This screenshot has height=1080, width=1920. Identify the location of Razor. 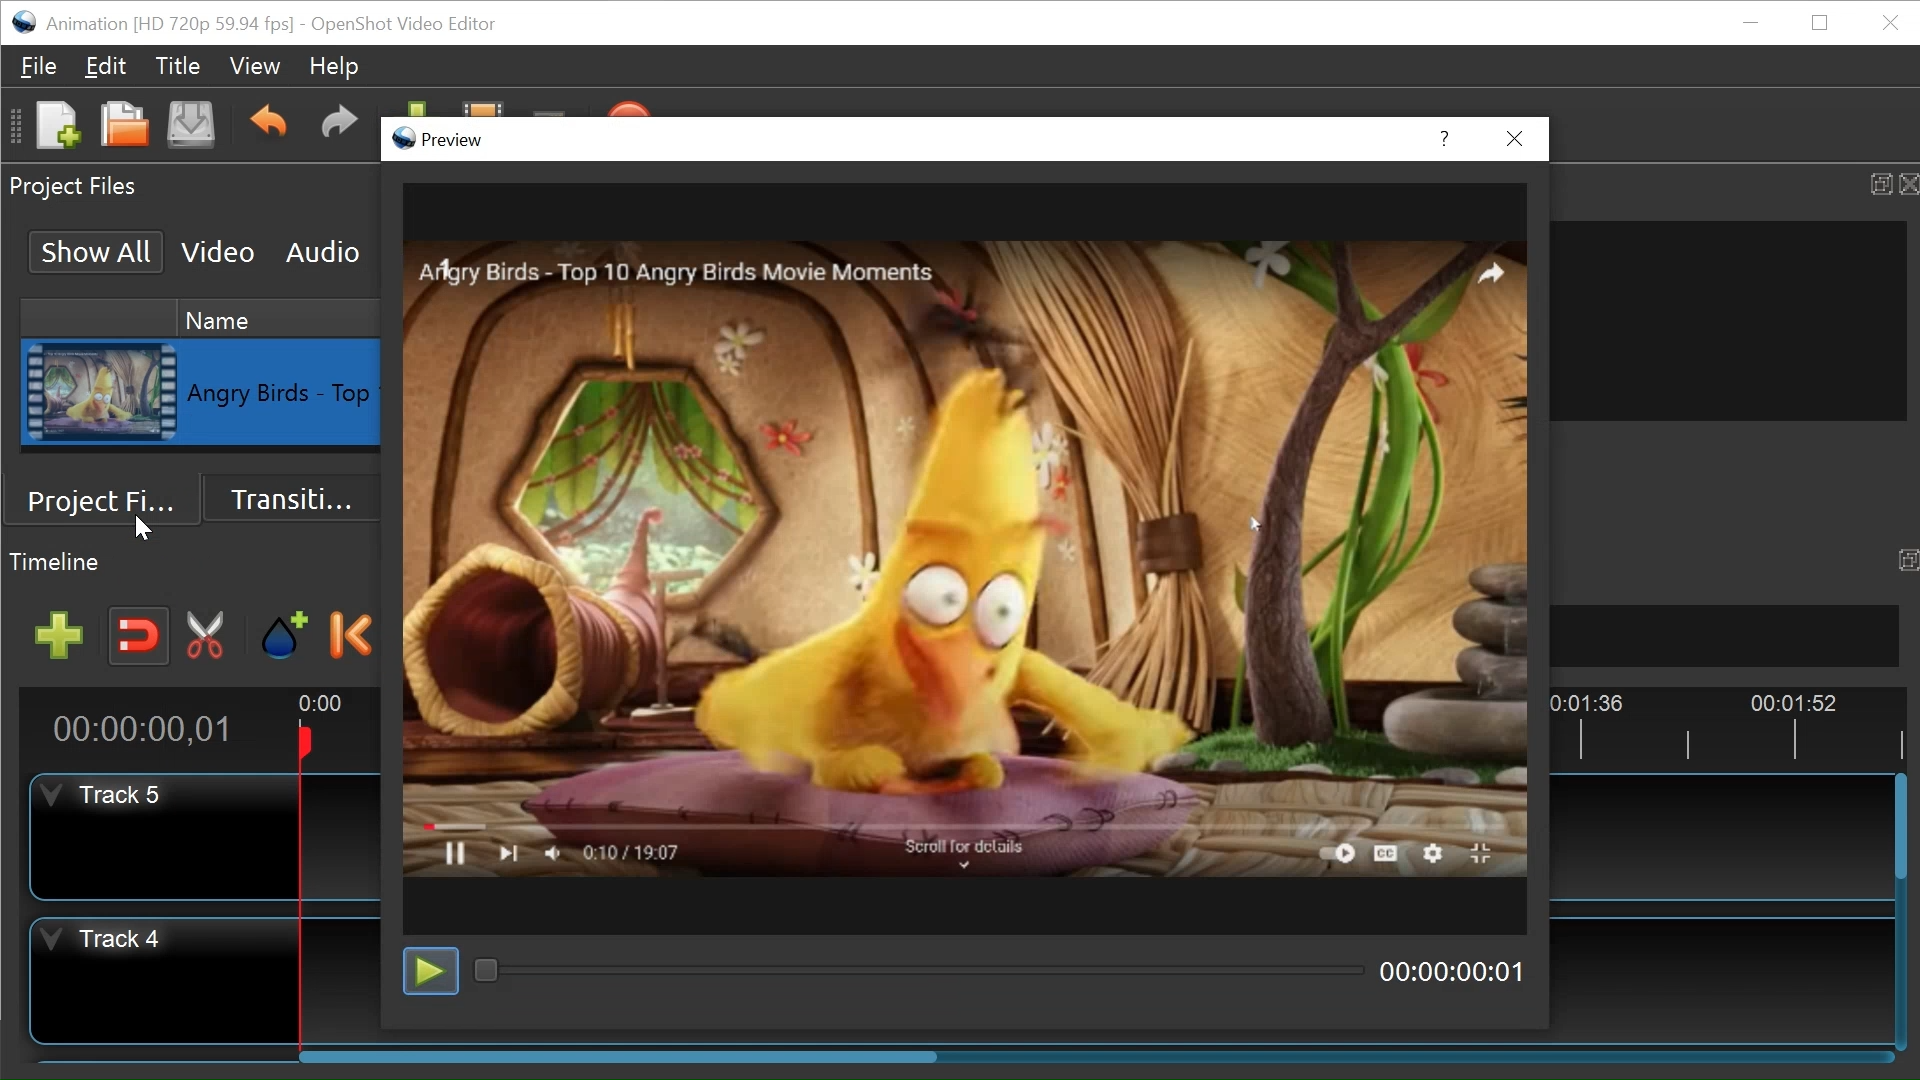
(207, 637).